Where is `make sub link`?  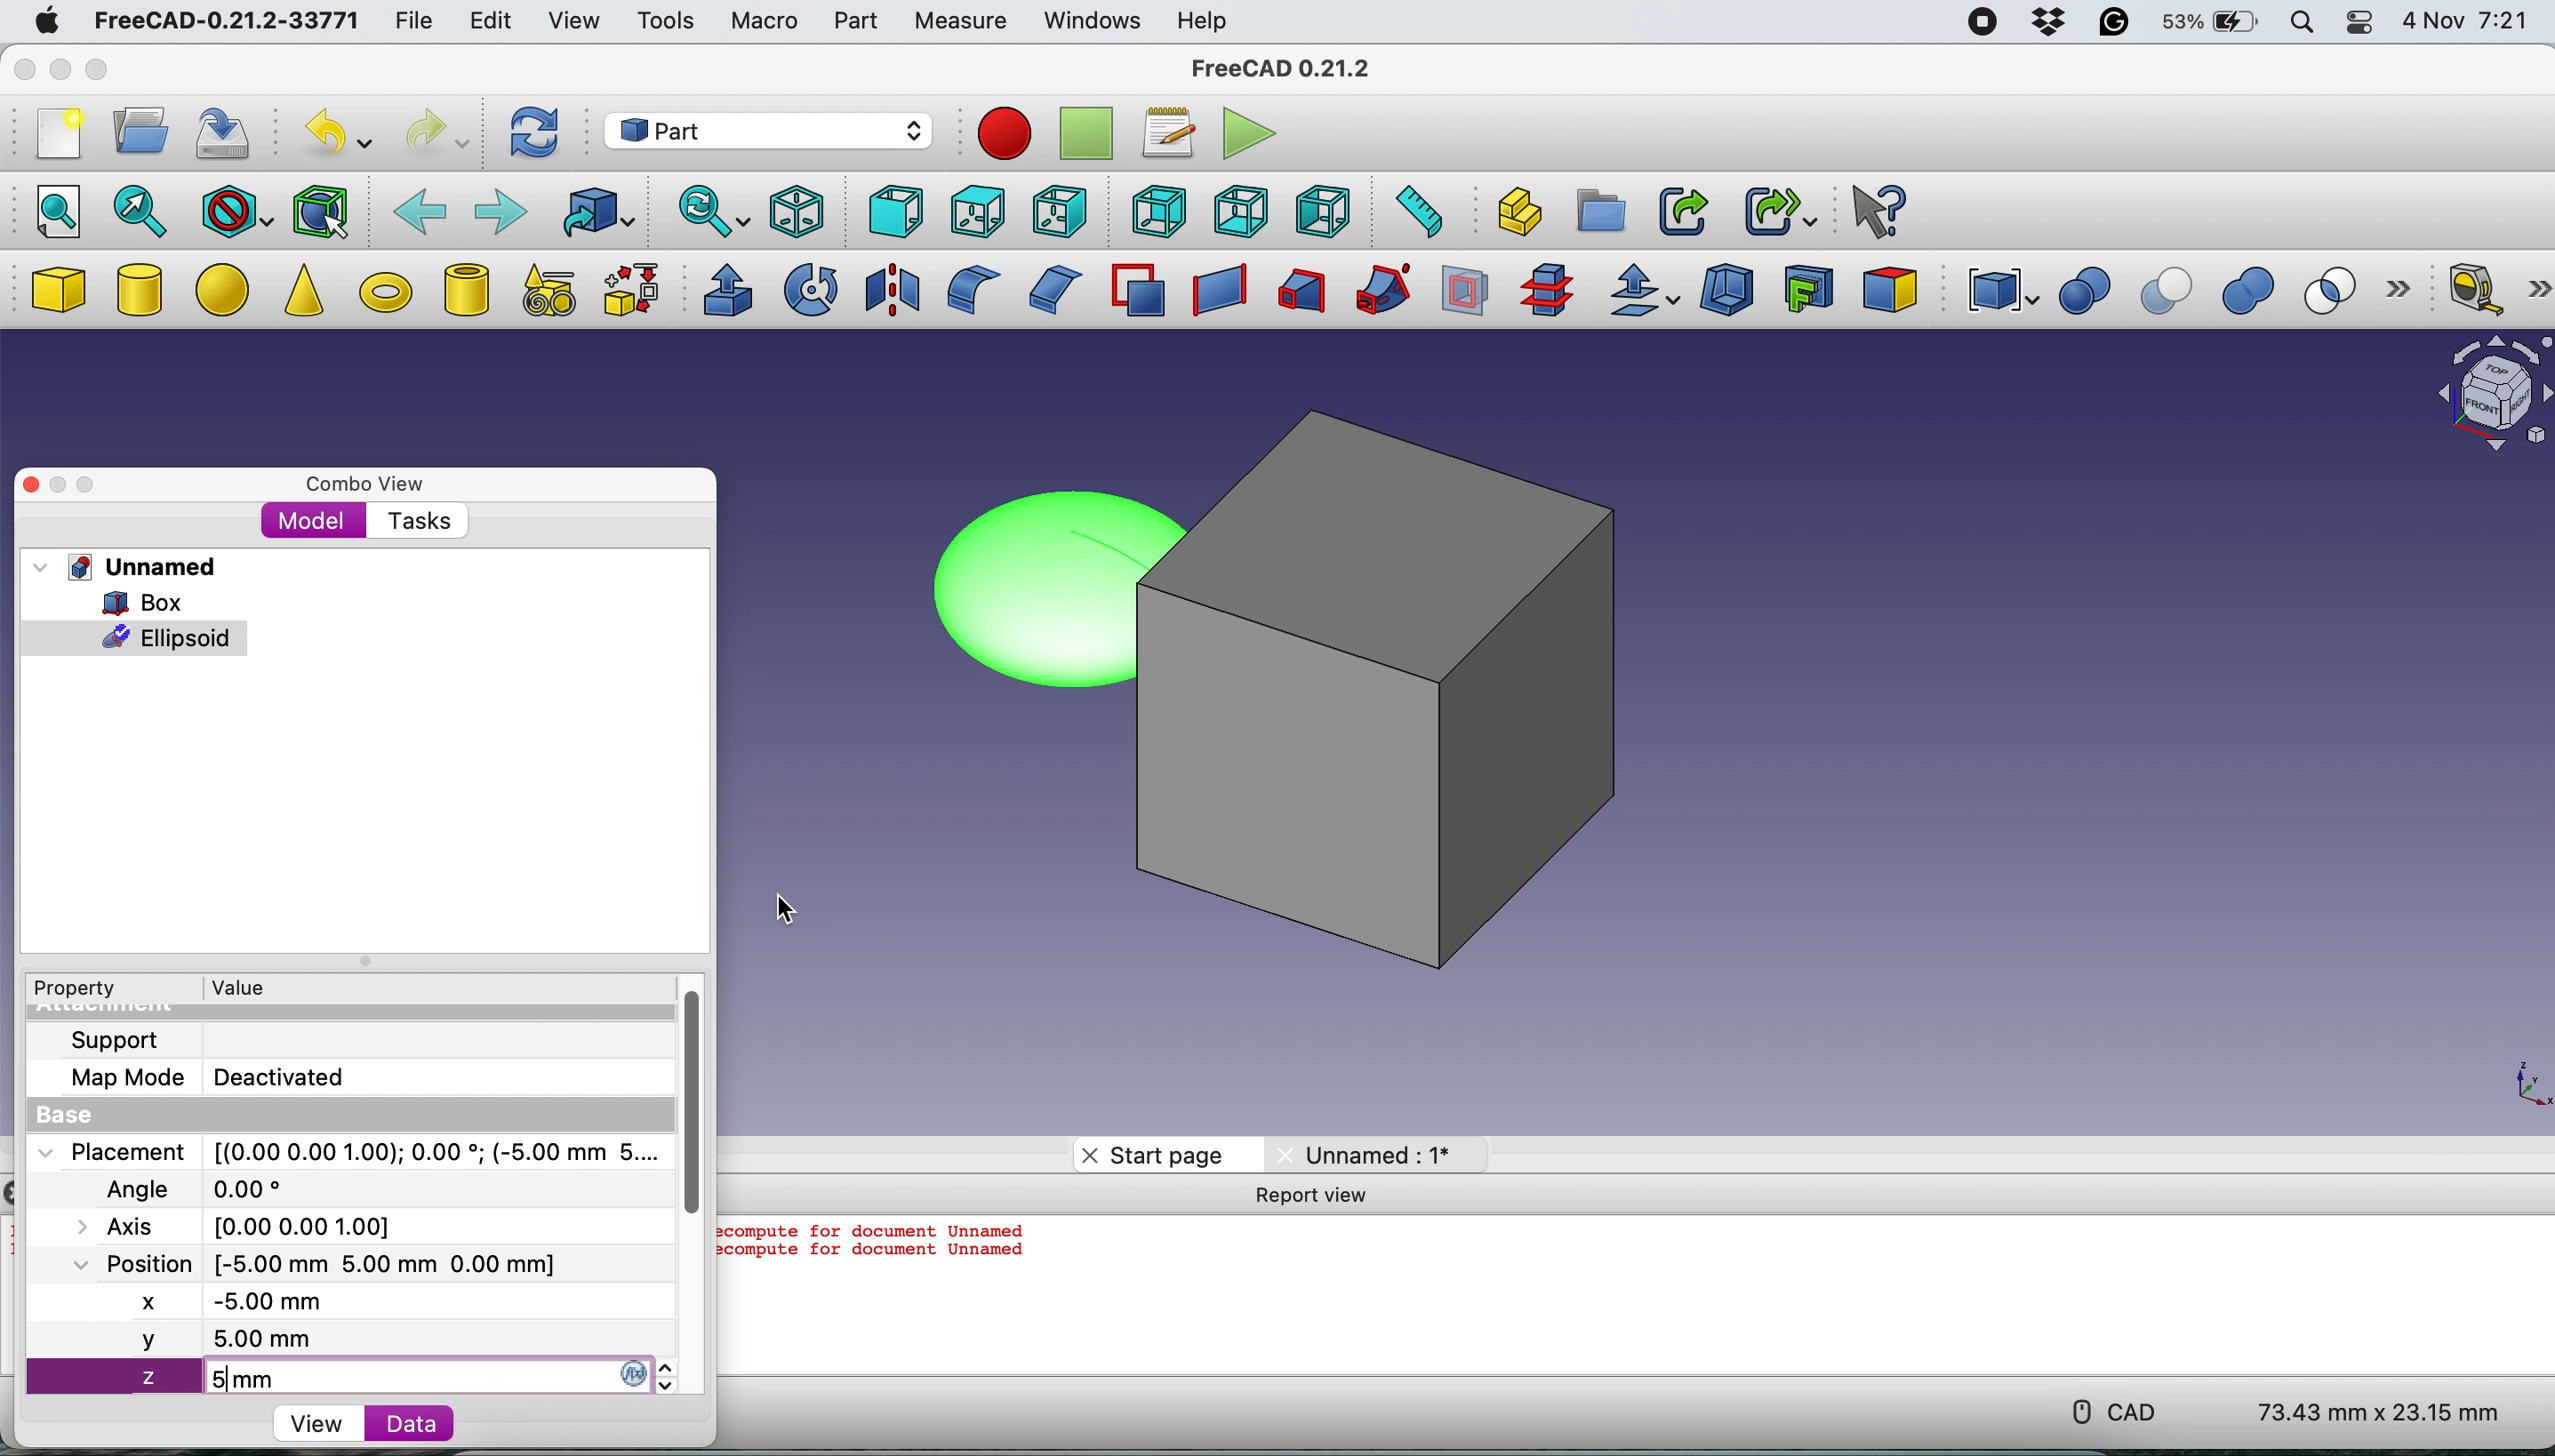
make sub link is located at coordinates (1781, 208).